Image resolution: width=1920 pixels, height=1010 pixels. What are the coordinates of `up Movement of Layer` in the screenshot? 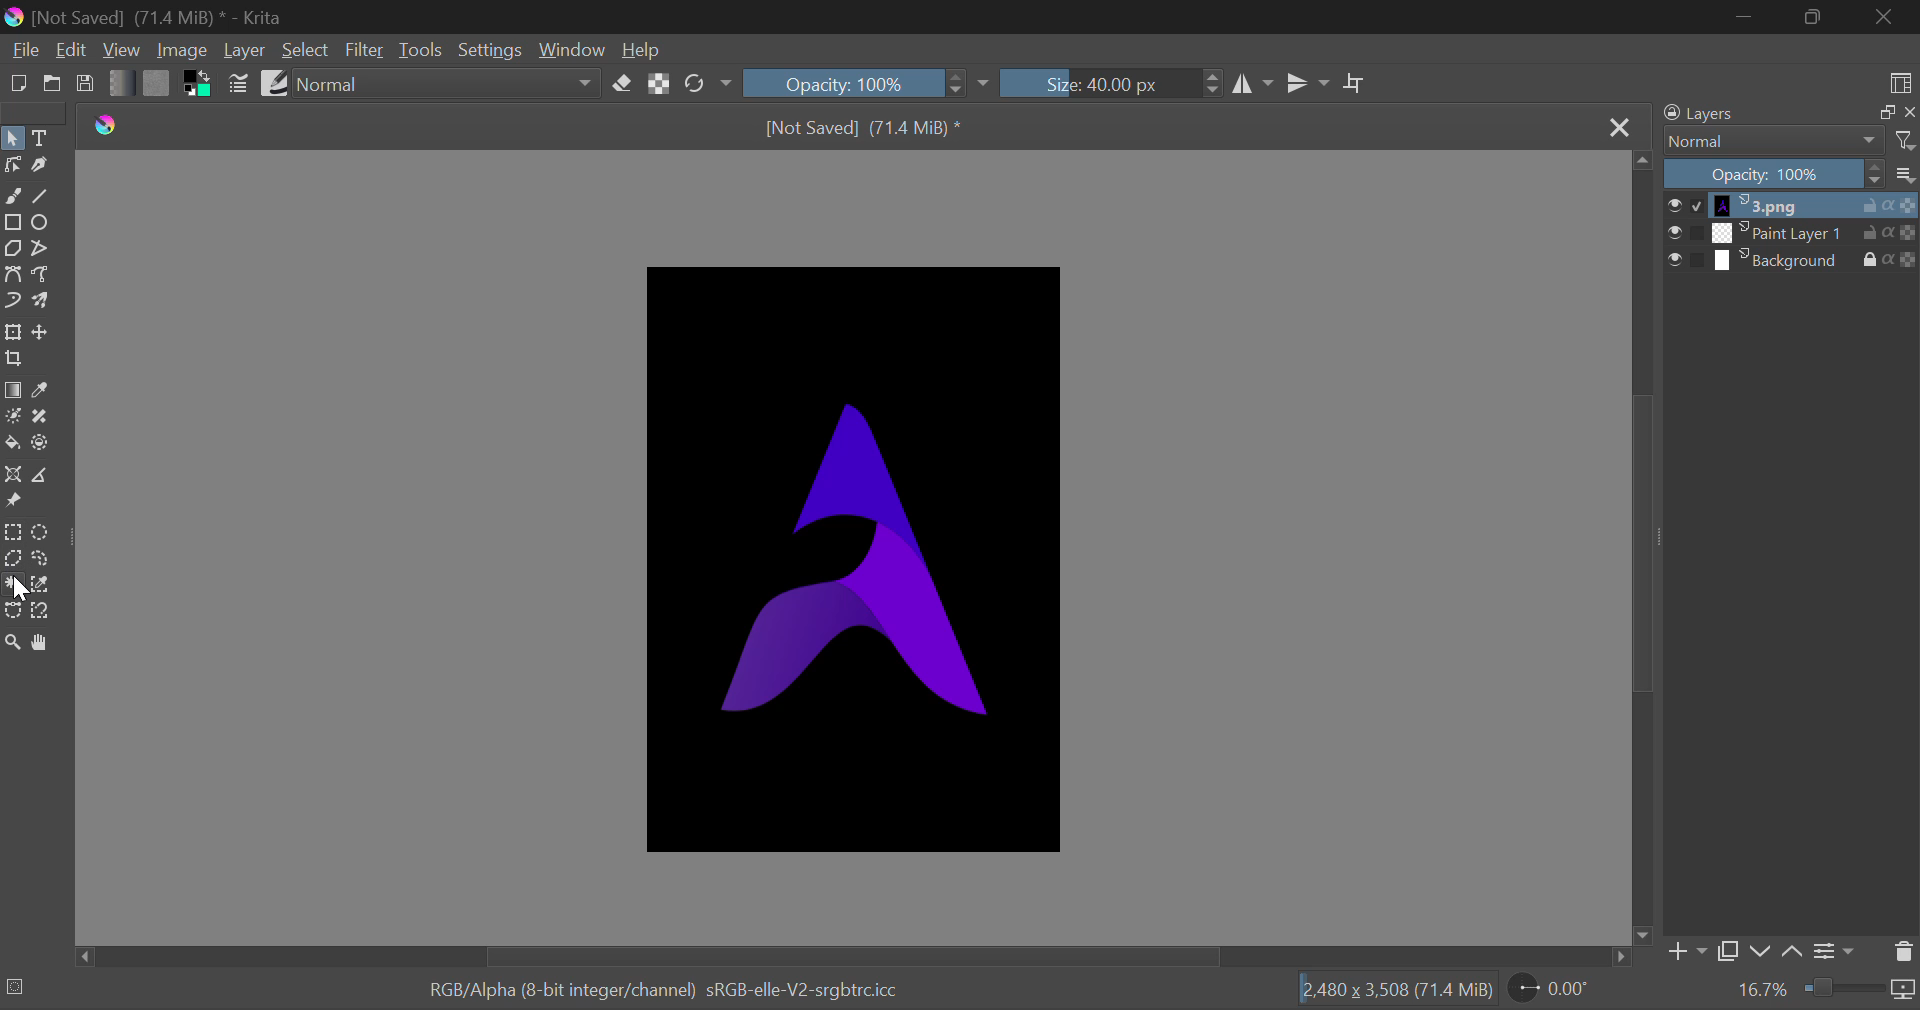 It's located at (1792, 951).